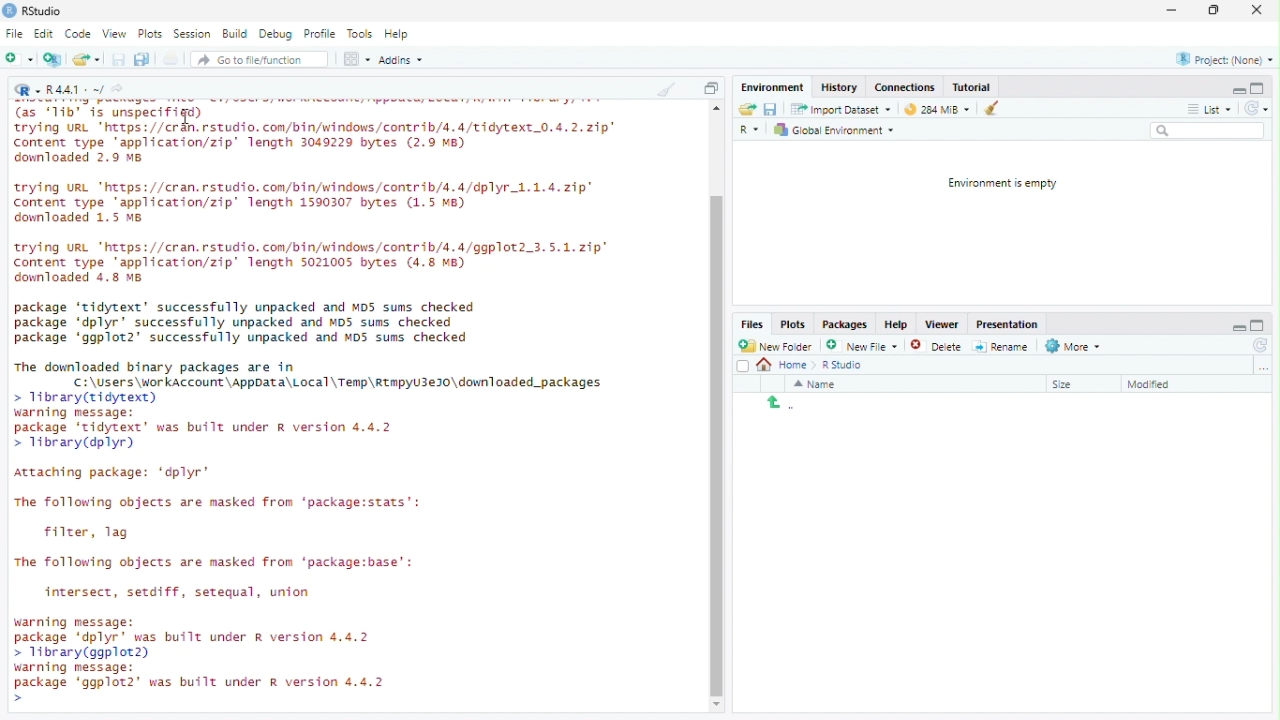  What do you see at coordinates (1259, 325) in the screenshot?
I see `Maximize` at bounding box center [1259, 325].